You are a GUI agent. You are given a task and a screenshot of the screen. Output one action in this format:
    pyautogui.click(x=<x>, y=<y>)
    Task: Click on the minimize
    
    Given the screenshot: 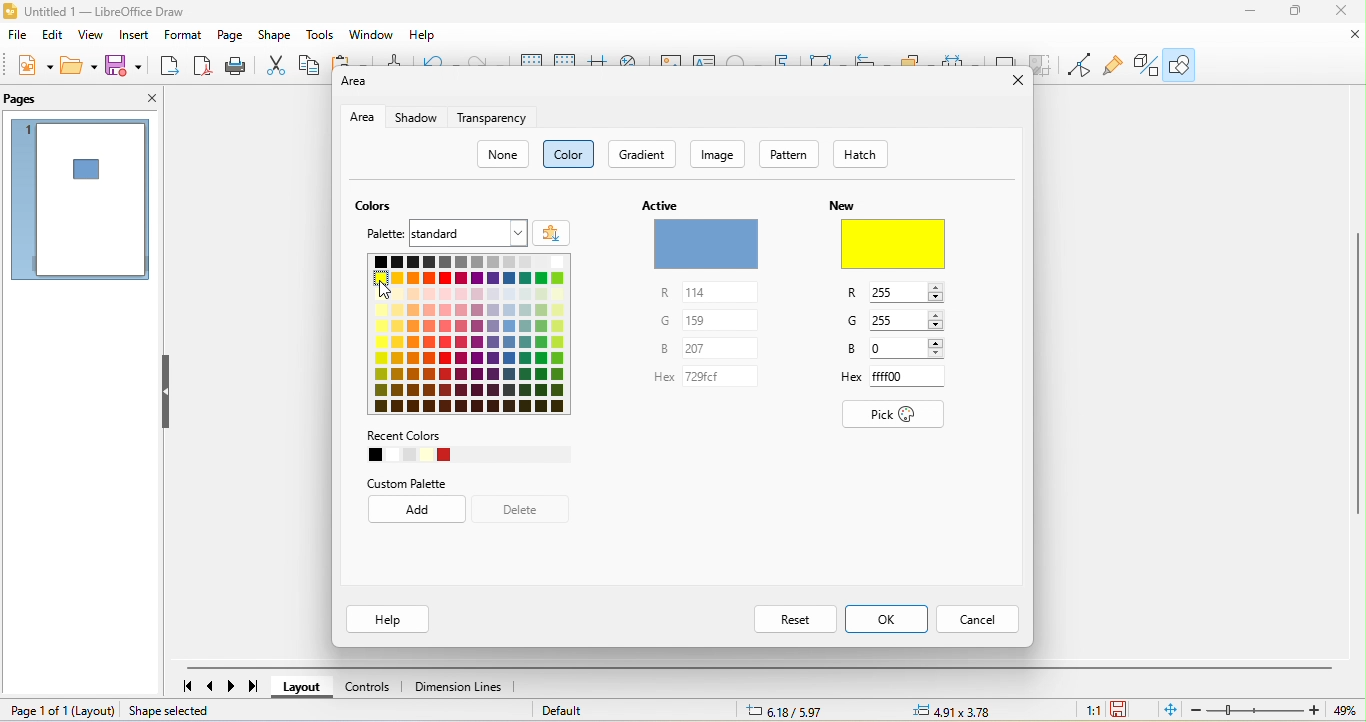 What is the action you would take?
    pyautogui.click(x=1250, y=12)
    